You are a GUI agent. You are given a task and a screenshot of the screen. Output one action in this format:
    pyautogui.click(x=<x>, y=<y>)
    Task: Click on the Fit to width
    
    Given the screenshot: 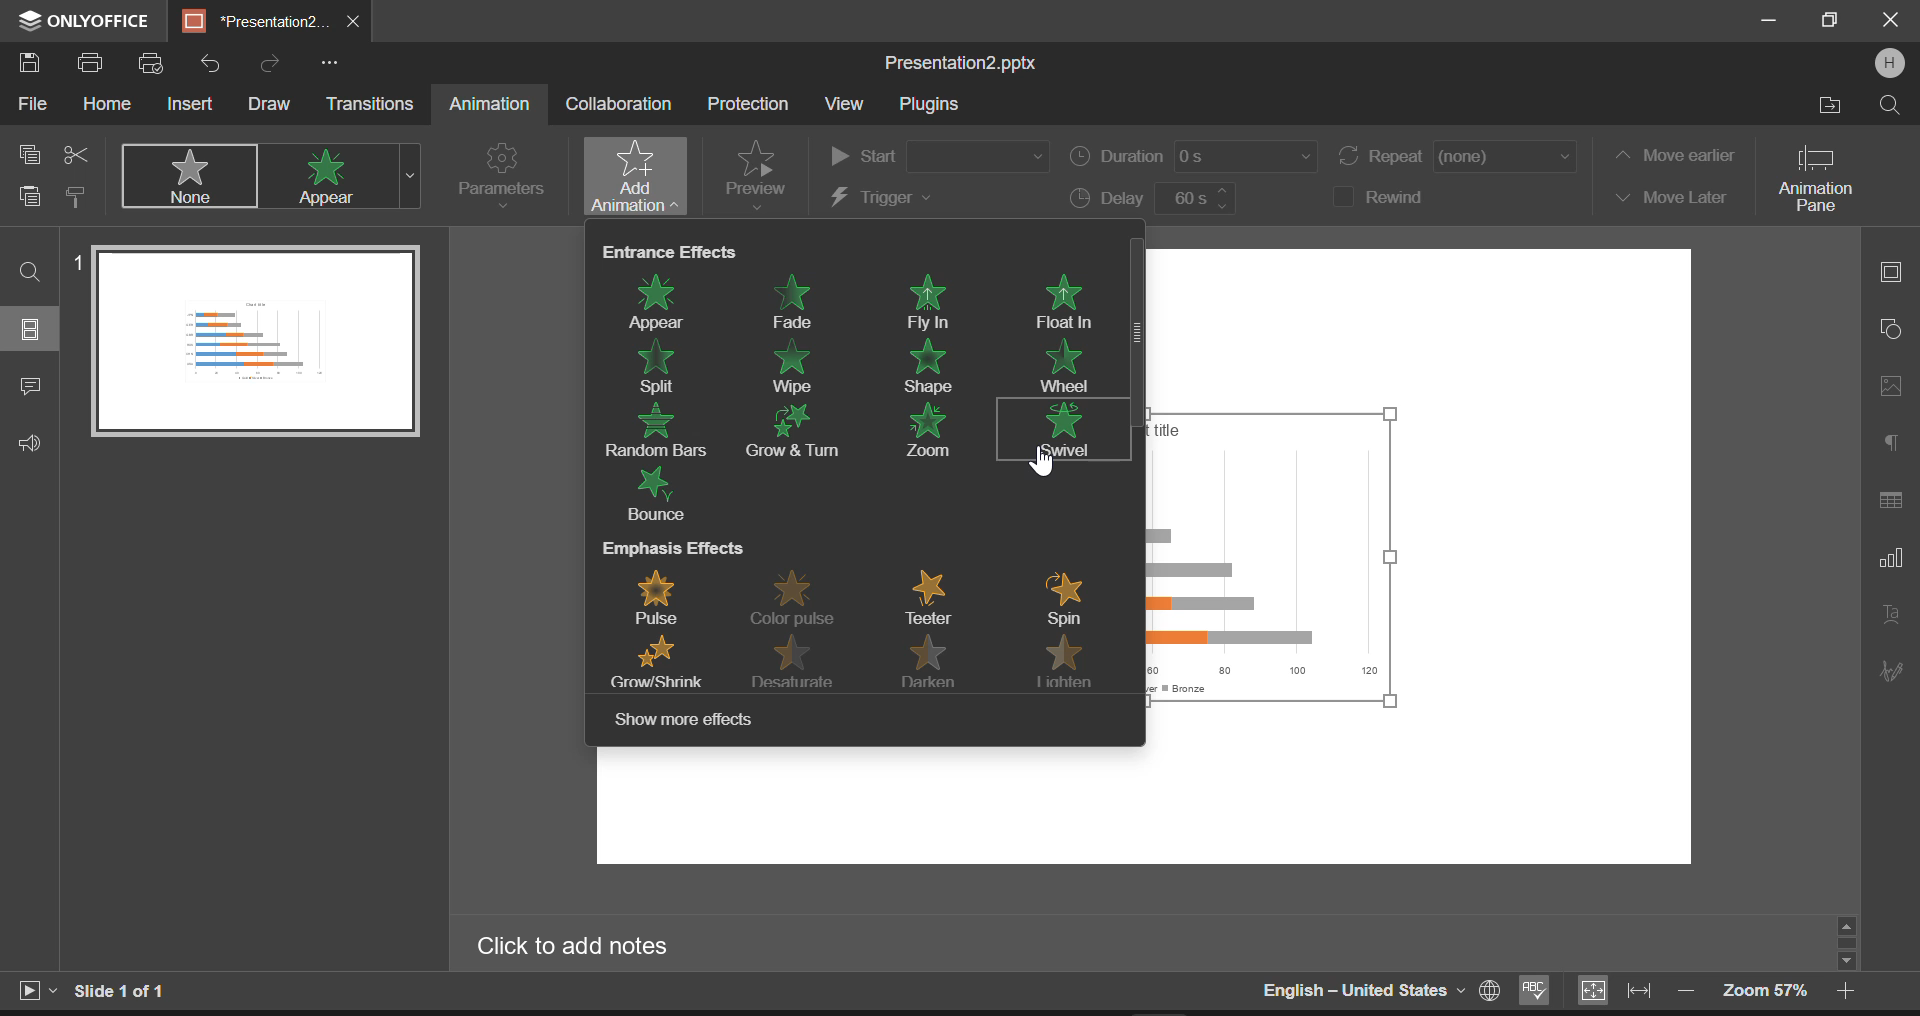 What is the action you would take?
    pyautogui.click(x=1640, y=991)
    